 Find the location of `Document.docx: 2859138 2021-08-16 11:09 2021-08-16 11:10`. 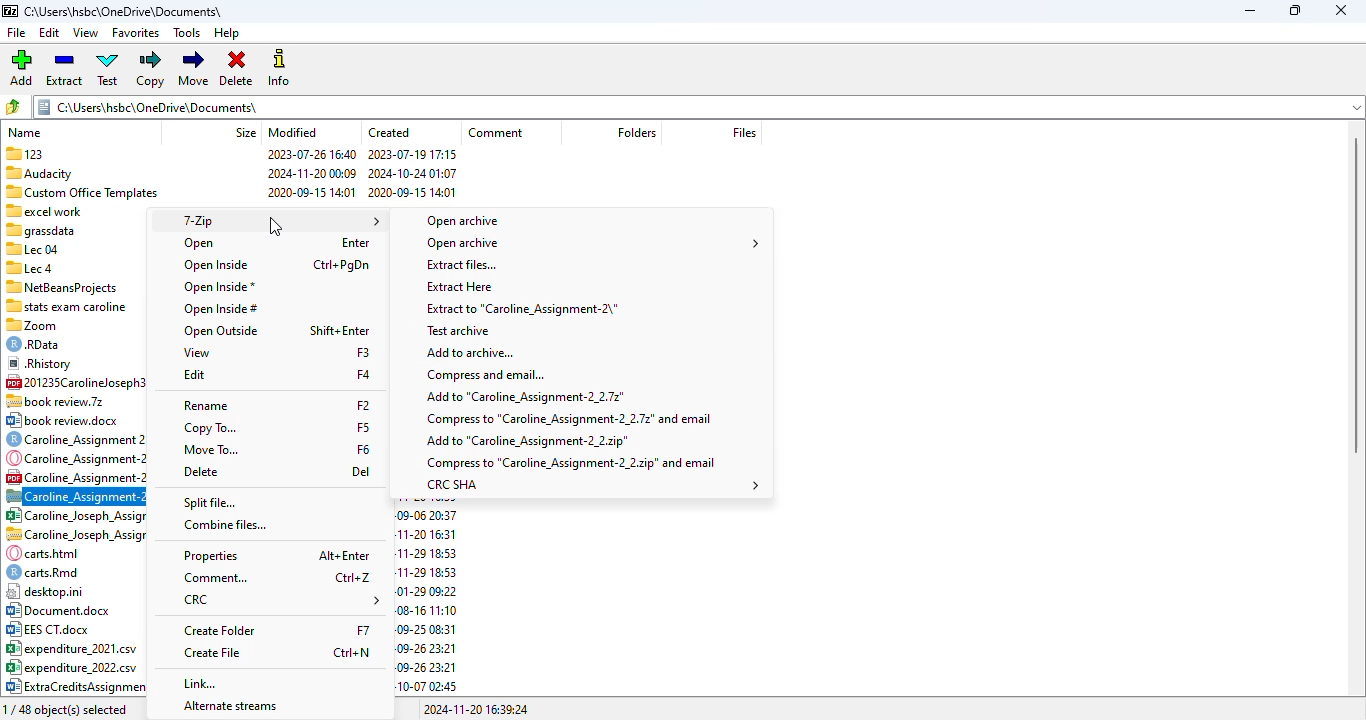

Document.docx: 2859138 2021-08-16 11:09 2021-08-16 11:10 is located at coordinates (73, 611).